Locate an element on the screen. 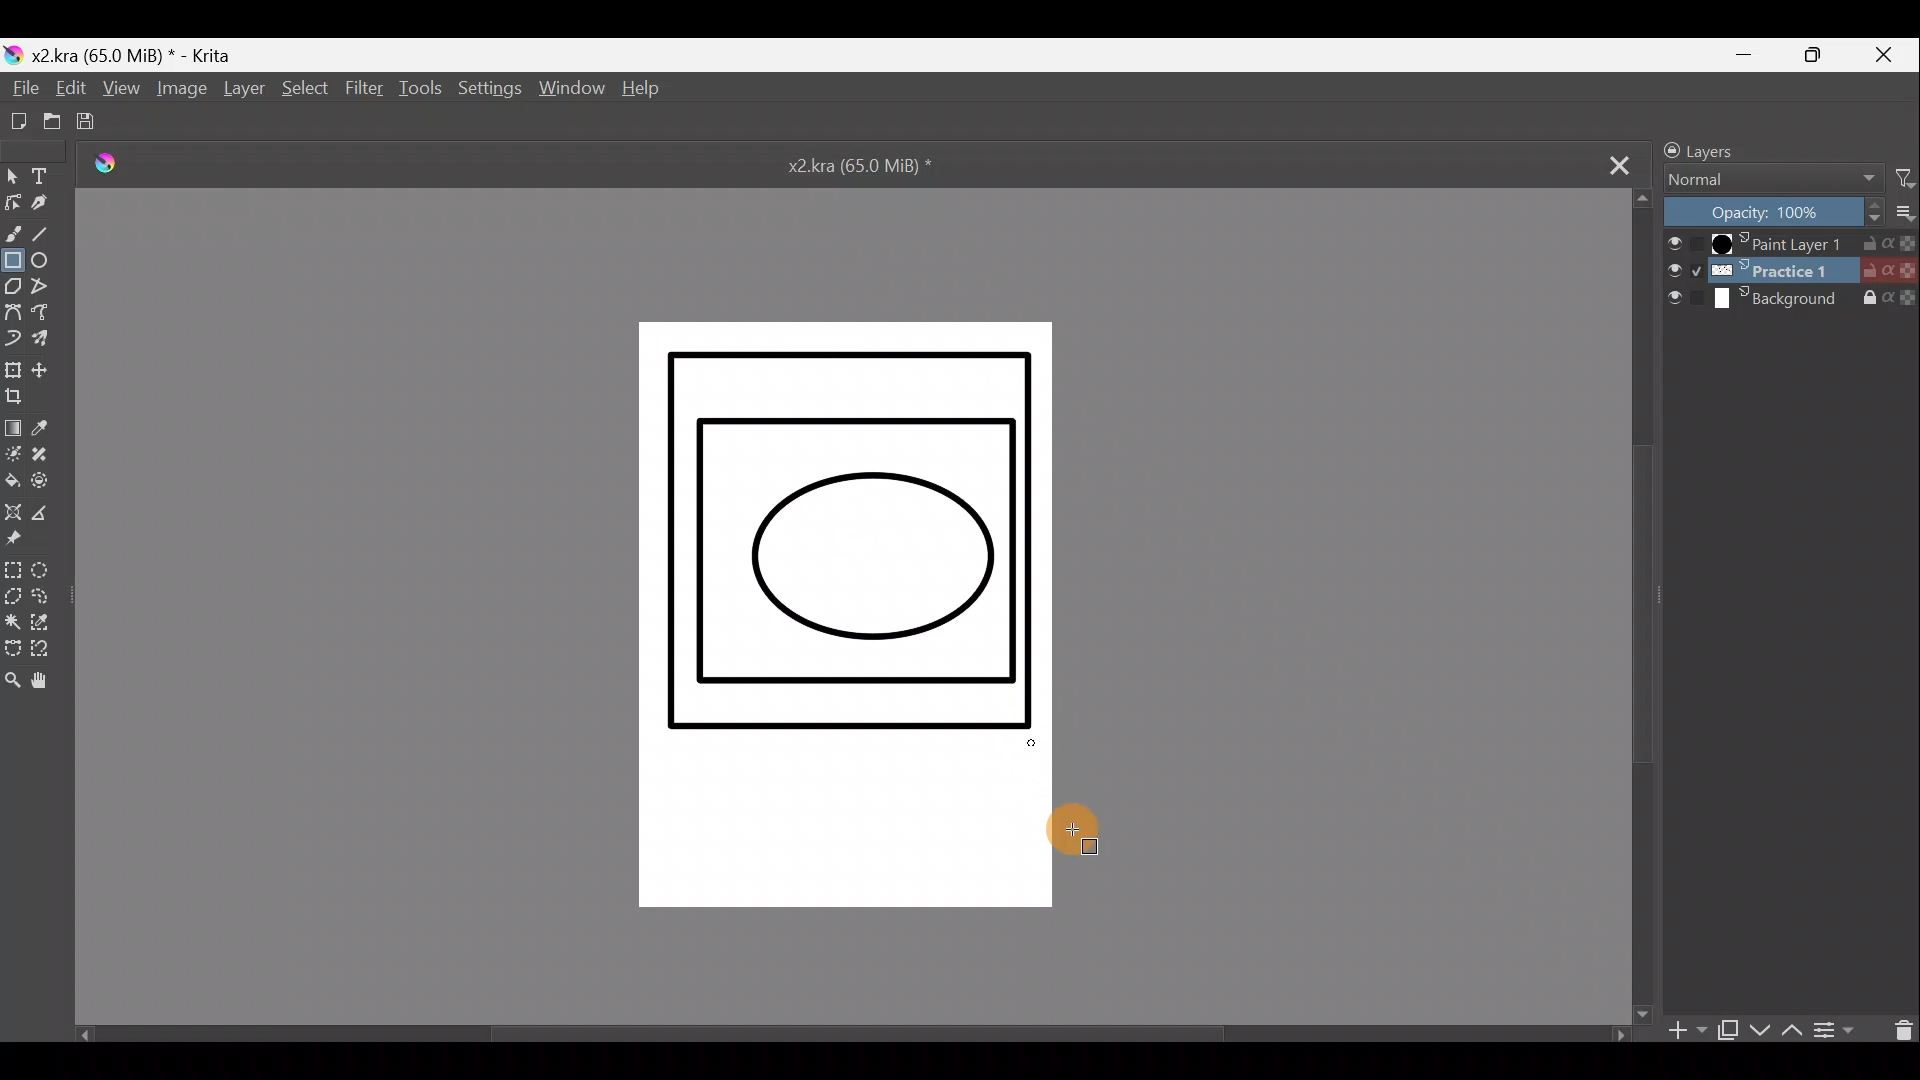 Image resolution: width=1920 pixels, height=1080 pixels. Filter is located at coordinates (1906, 175).